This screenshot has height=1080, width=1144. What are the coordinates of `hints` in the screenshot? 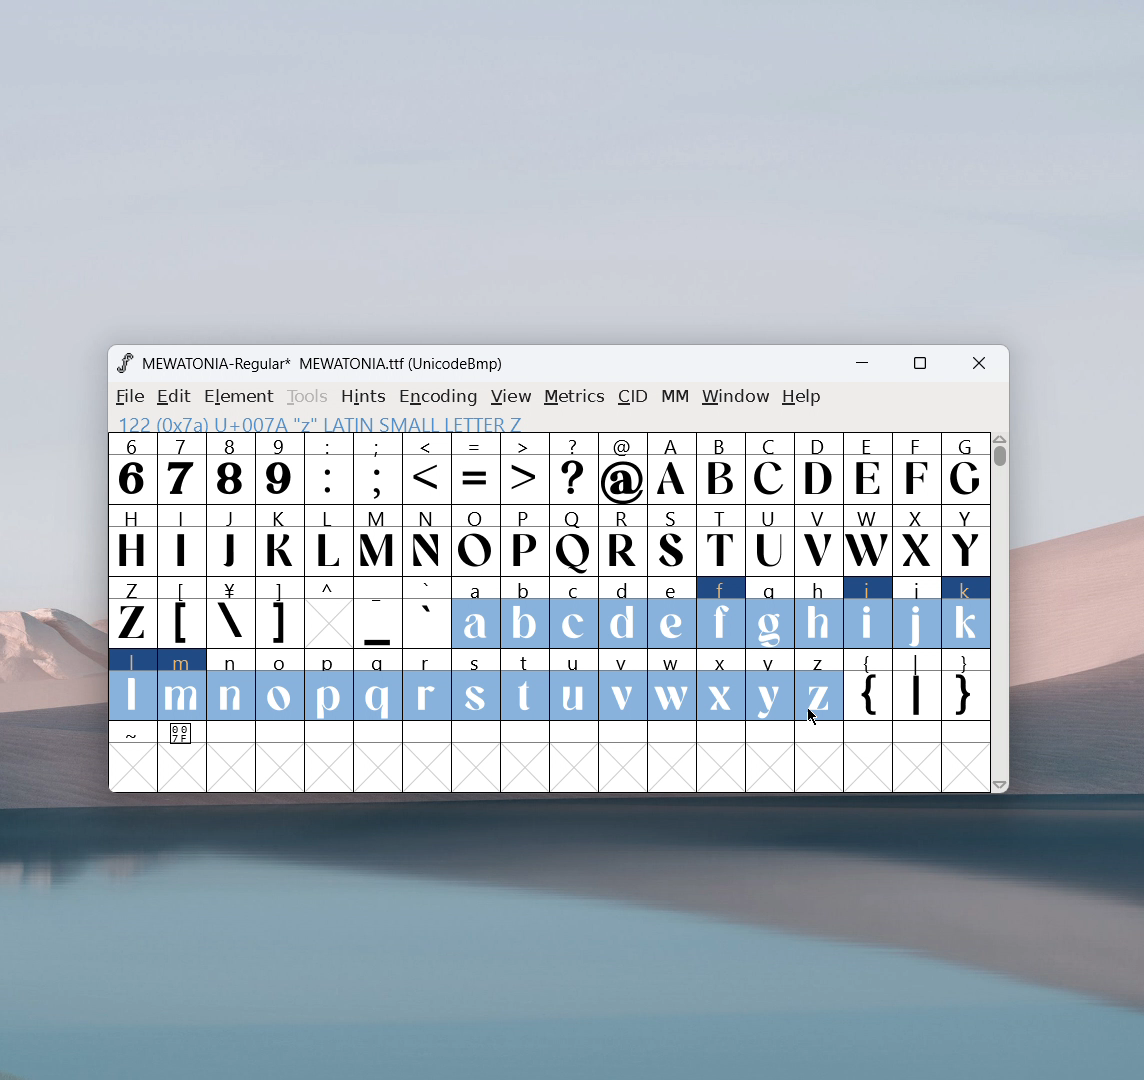 It's located at (365, 396).